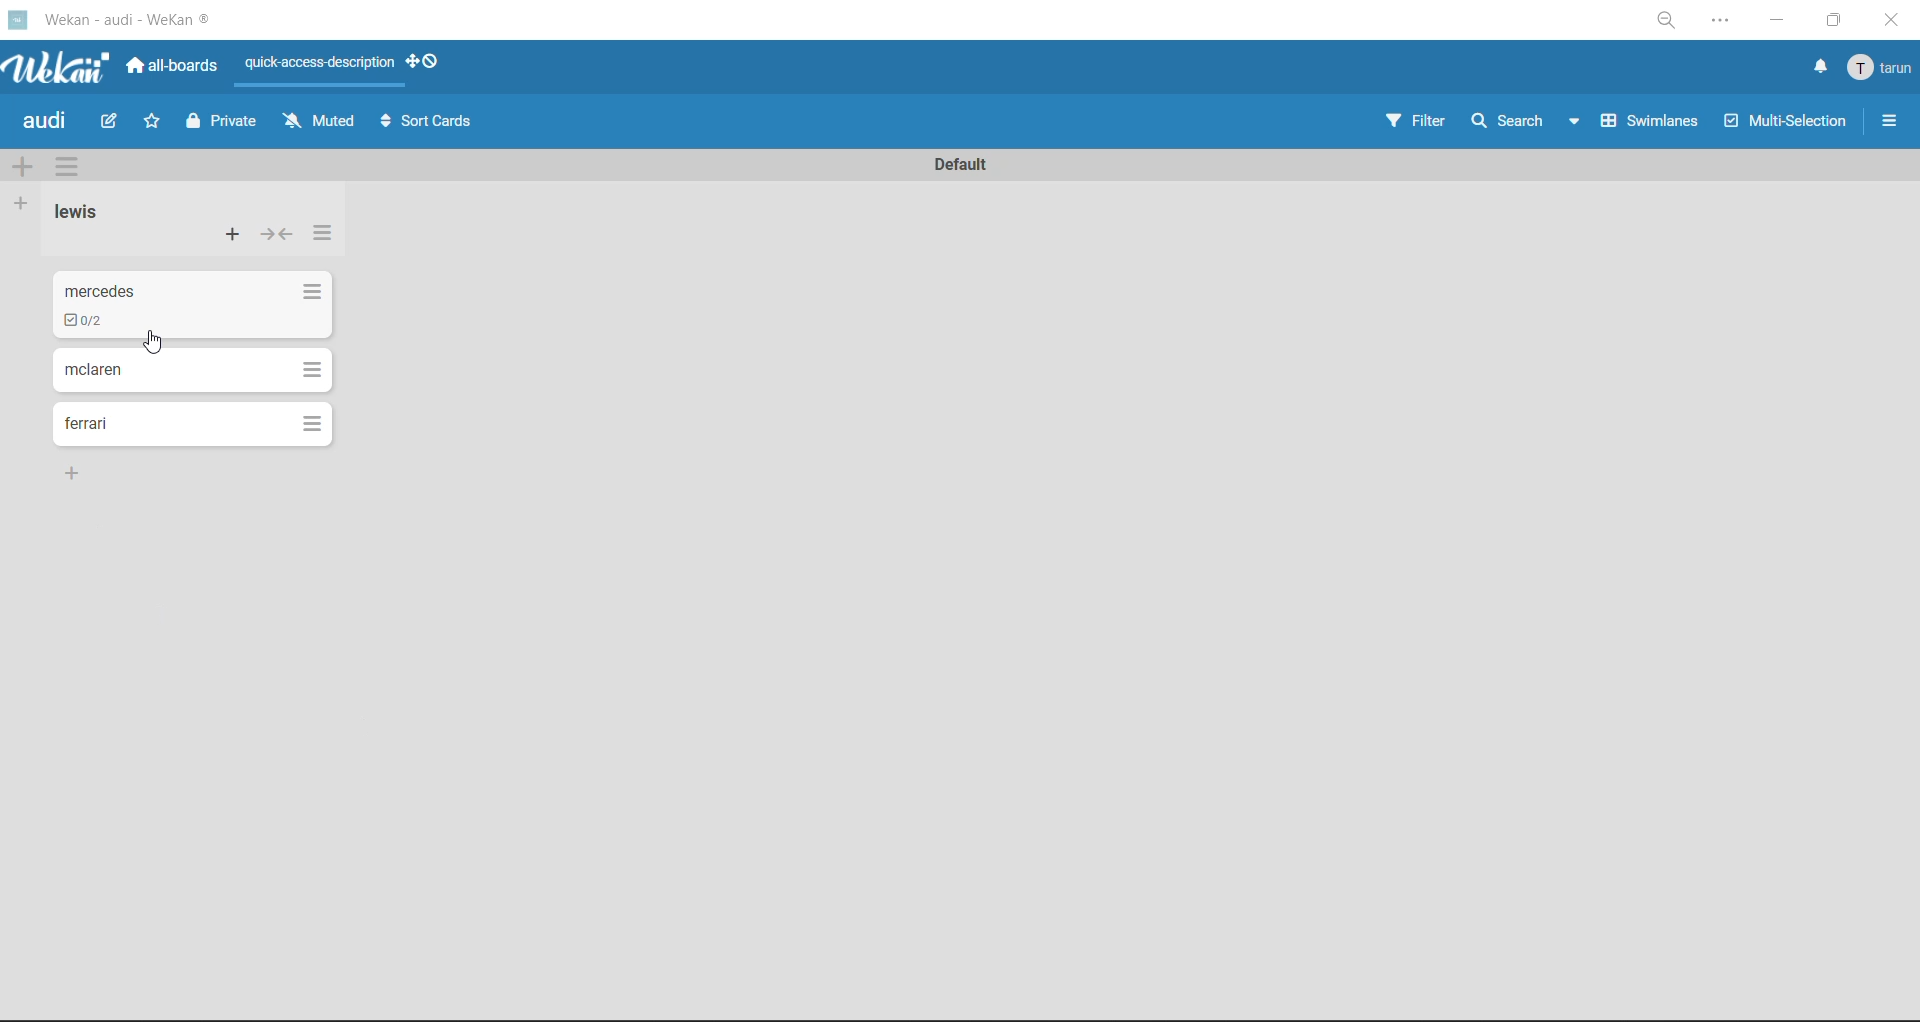 The width and height of the screenshot is (1920, 1022). Describe the element at coordinates (1422, 123) in the screenshot. I see `filter` at that location.